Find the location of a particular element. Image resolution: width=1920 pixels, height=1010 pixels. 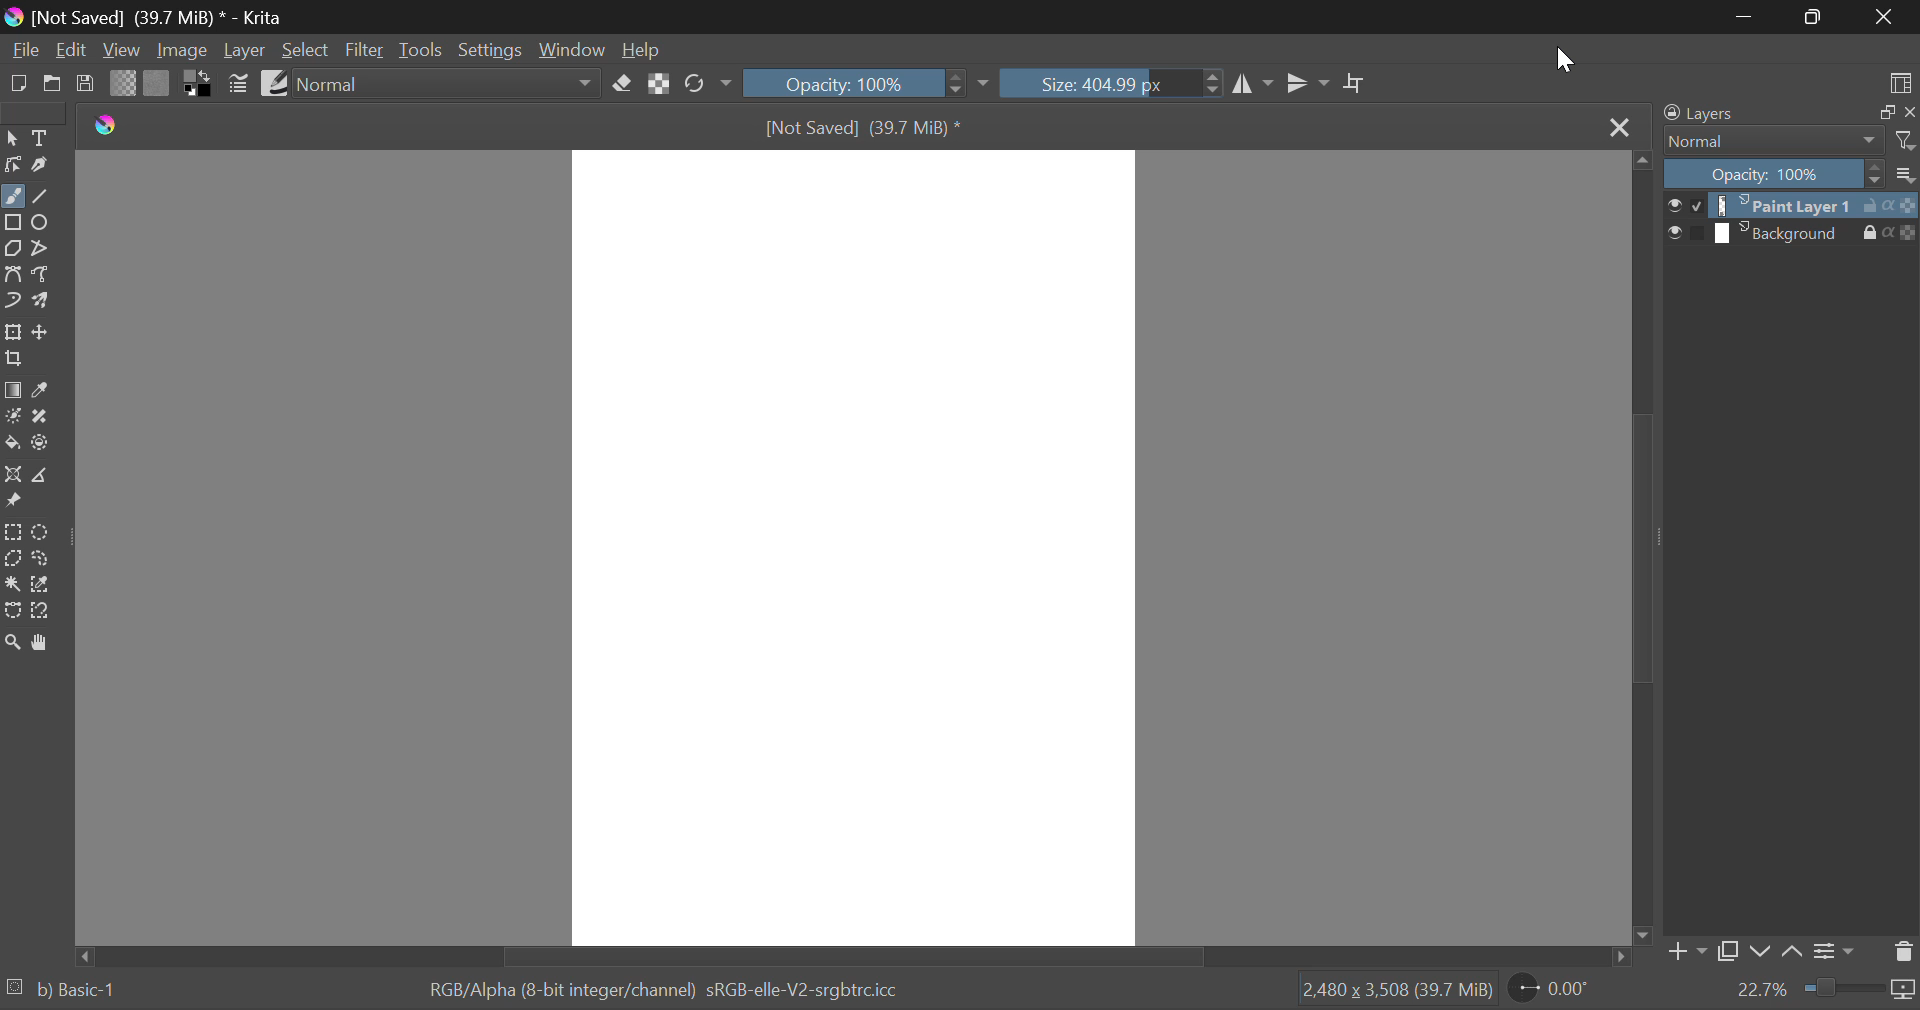

Opacity 100% is located at coordinates (868, 84).